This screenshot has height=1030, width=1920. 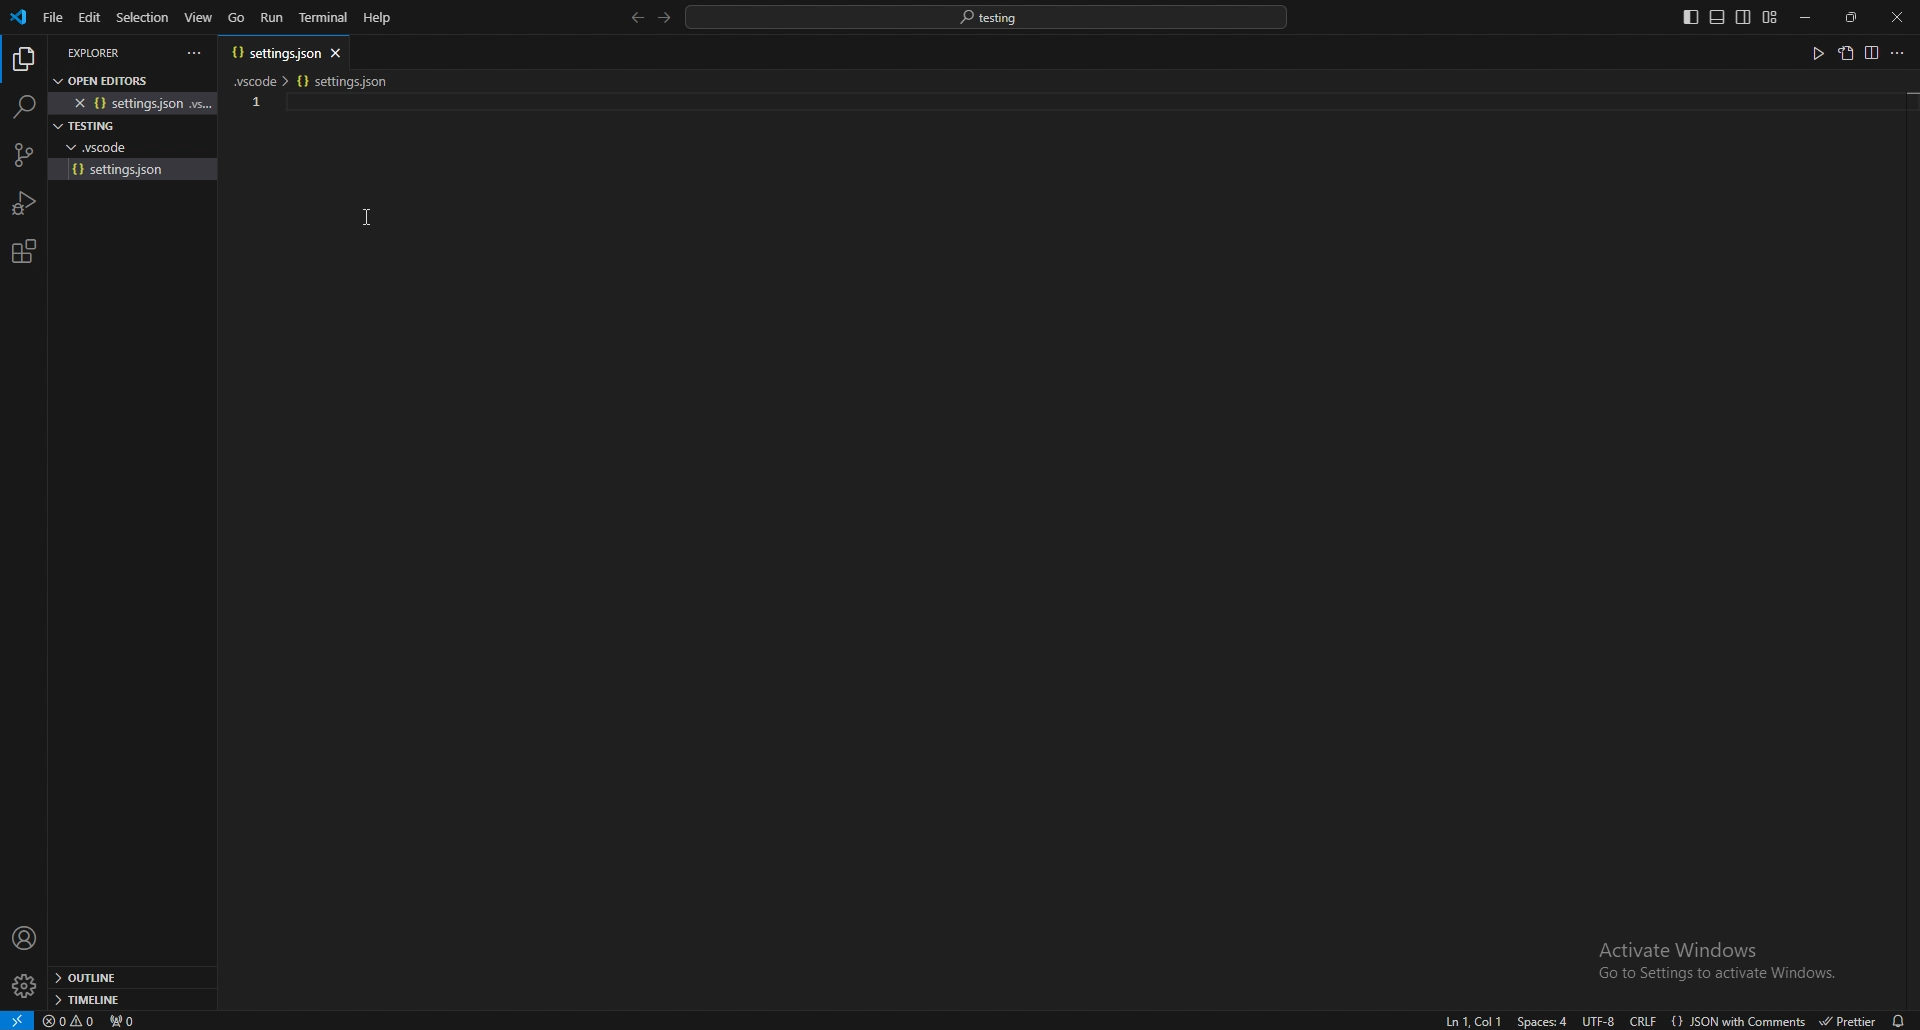 What do you see at coordinates (1472, 1020) in the screenshot?
I see `go to line/column` at bounding box center [1472, 1020].